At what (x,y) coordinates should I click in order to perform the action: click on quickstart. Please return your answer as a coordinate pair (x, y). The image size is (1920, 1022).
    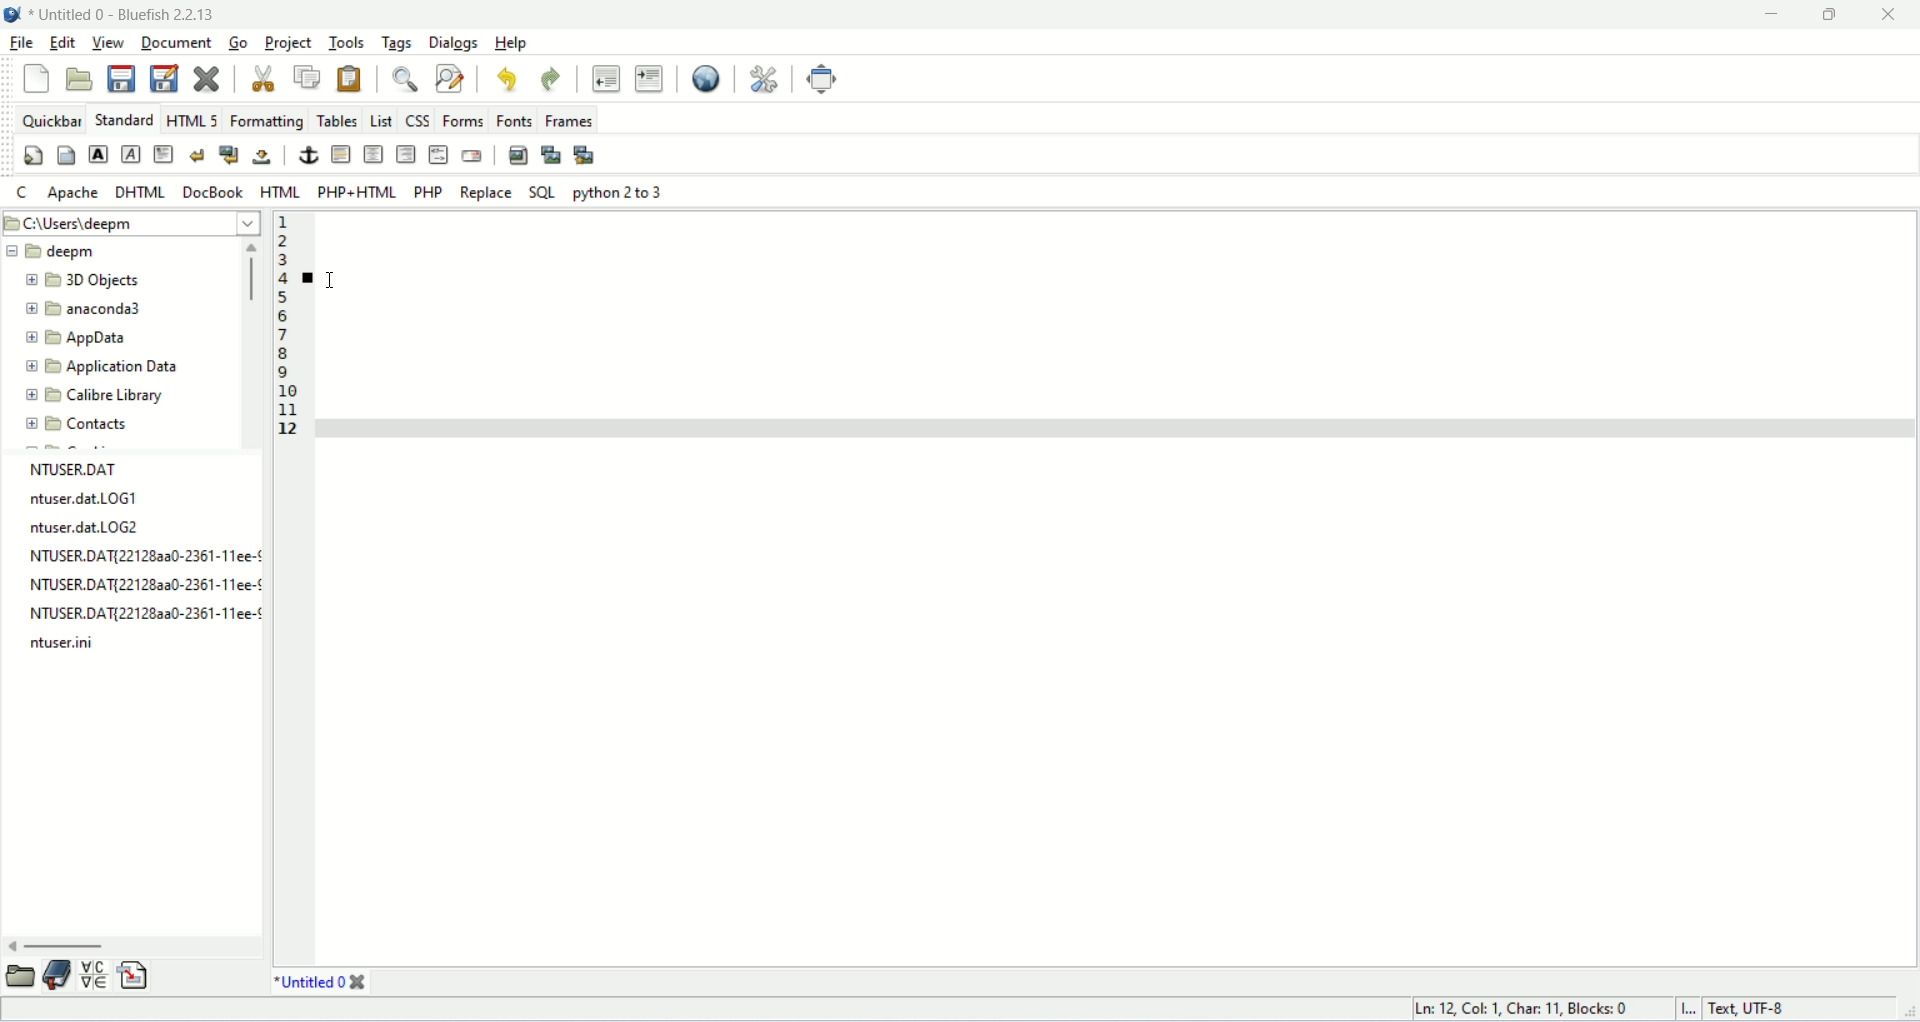
    Looking at the image, I should click on (35, 156).